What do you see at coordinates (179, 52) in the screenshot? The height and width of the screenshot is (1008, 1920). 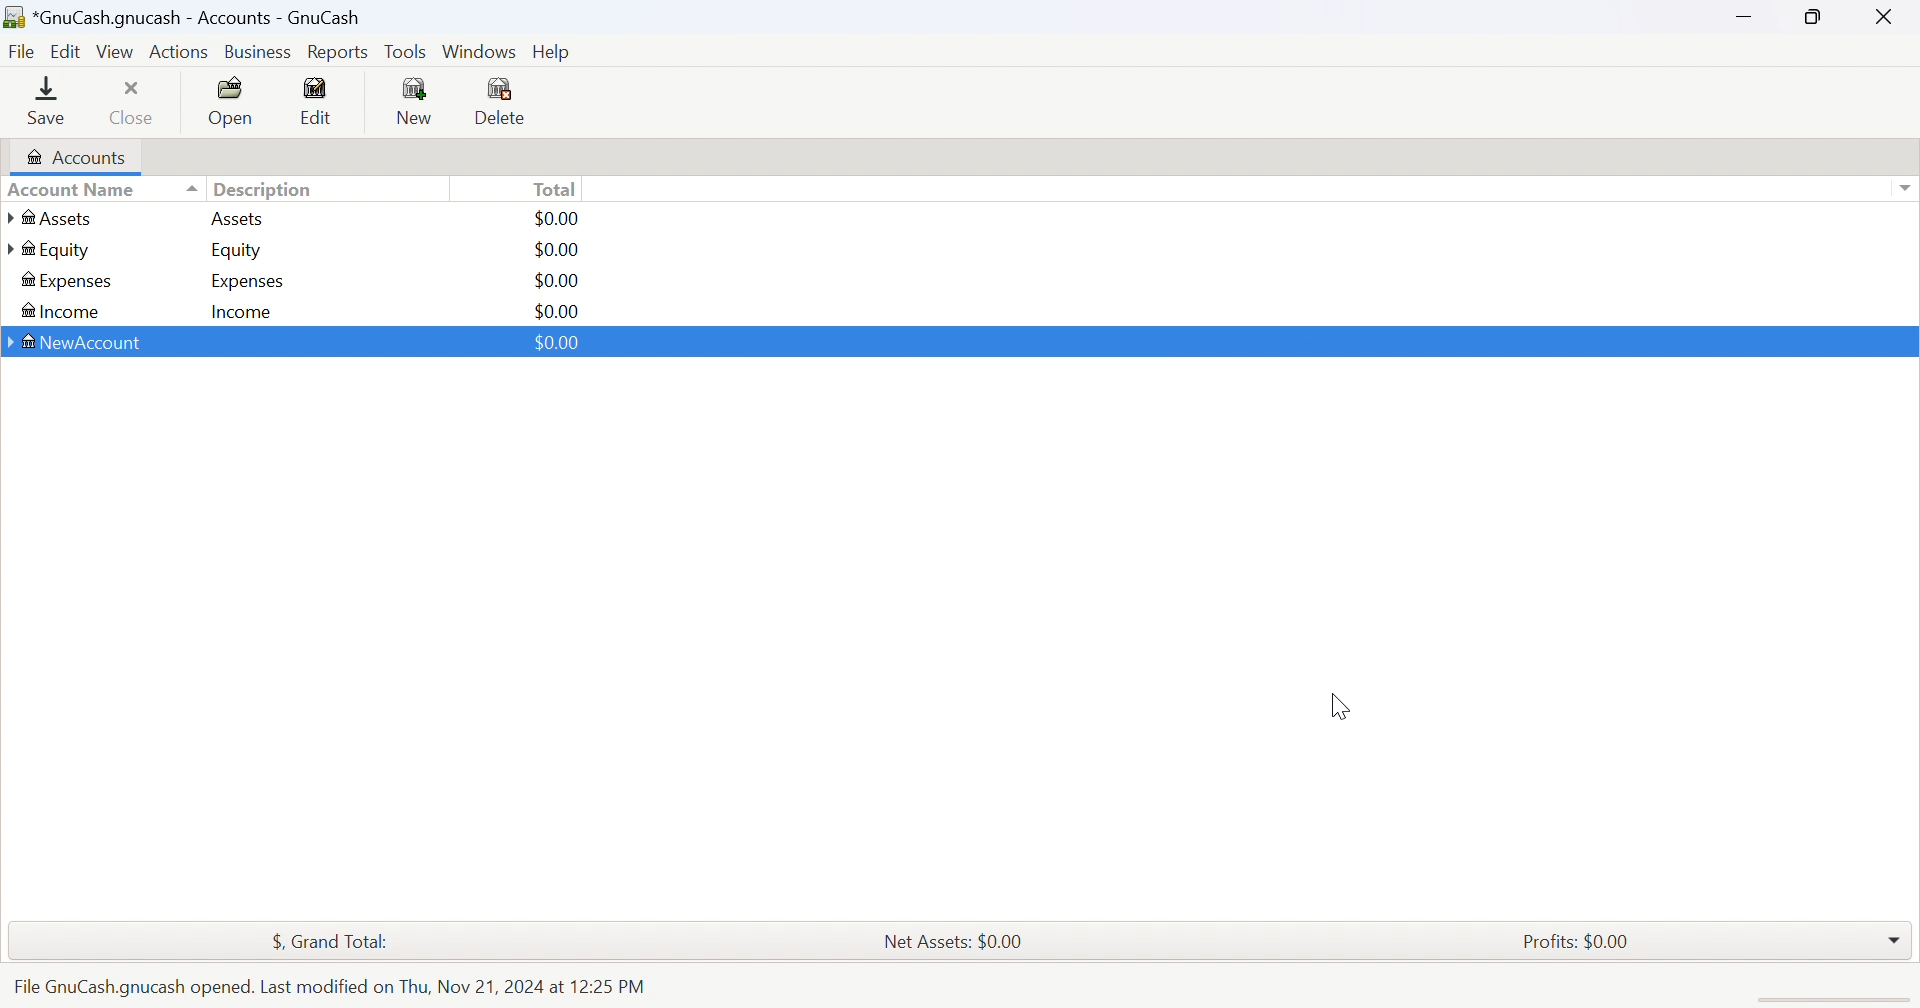 I see `Actions` at bounding box center [179, 52].